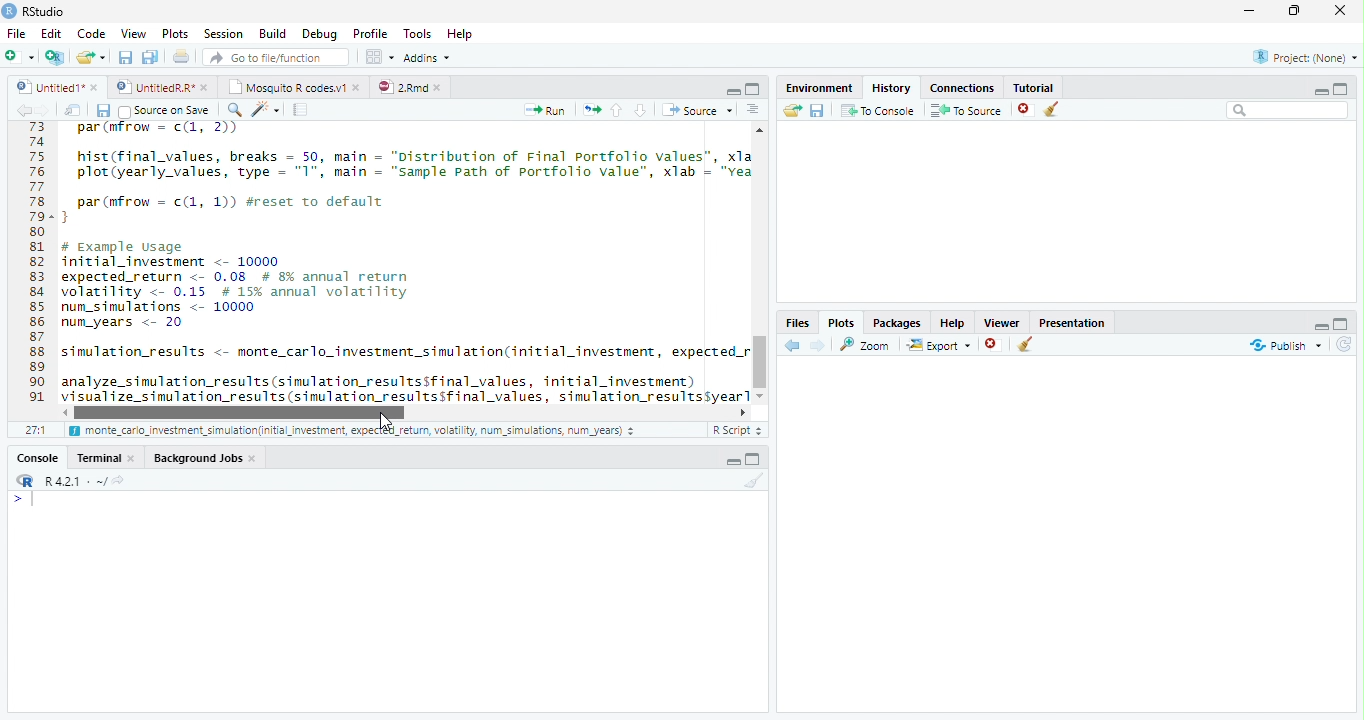 The width and height of the screenshot is (1364, 720). I want to click on History, so click(890, 86).